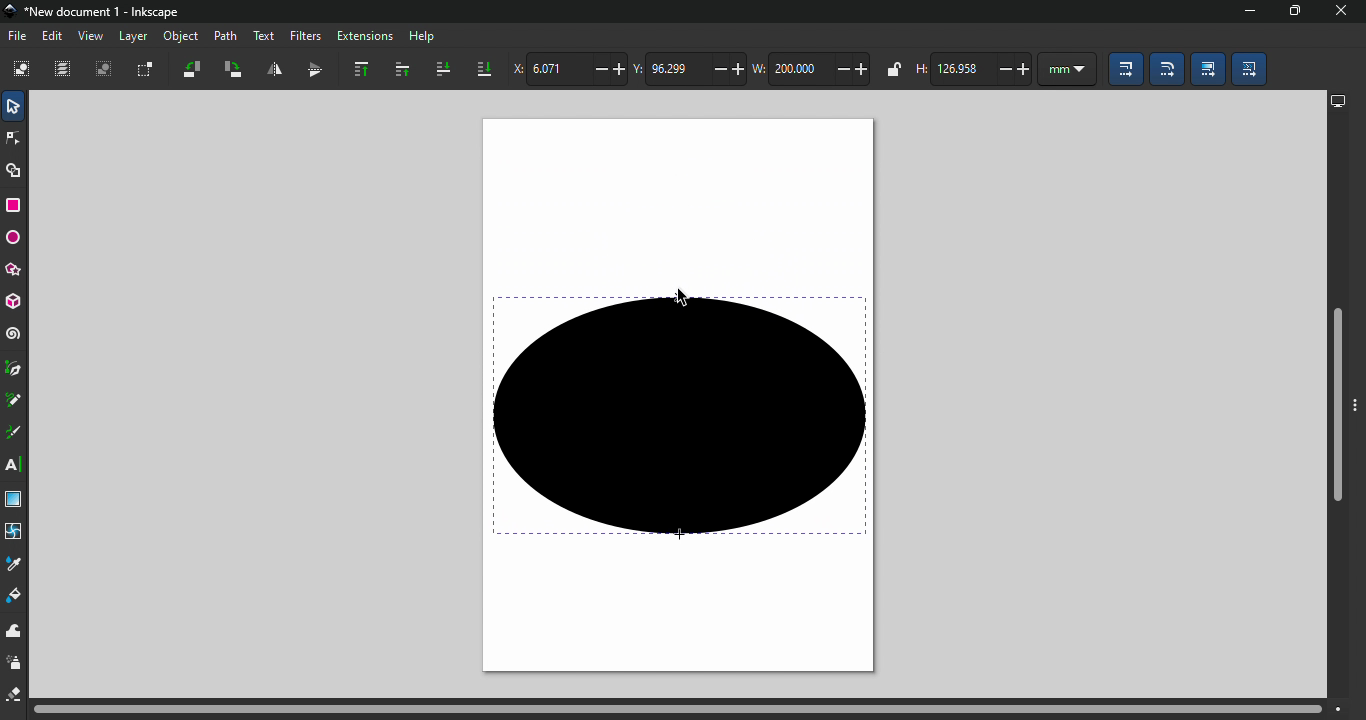 The width and height of the screenshot is (1366, 720). Describe the element at coordinates (11, 106) in the screenshot. I see `Selector tool` at that location.